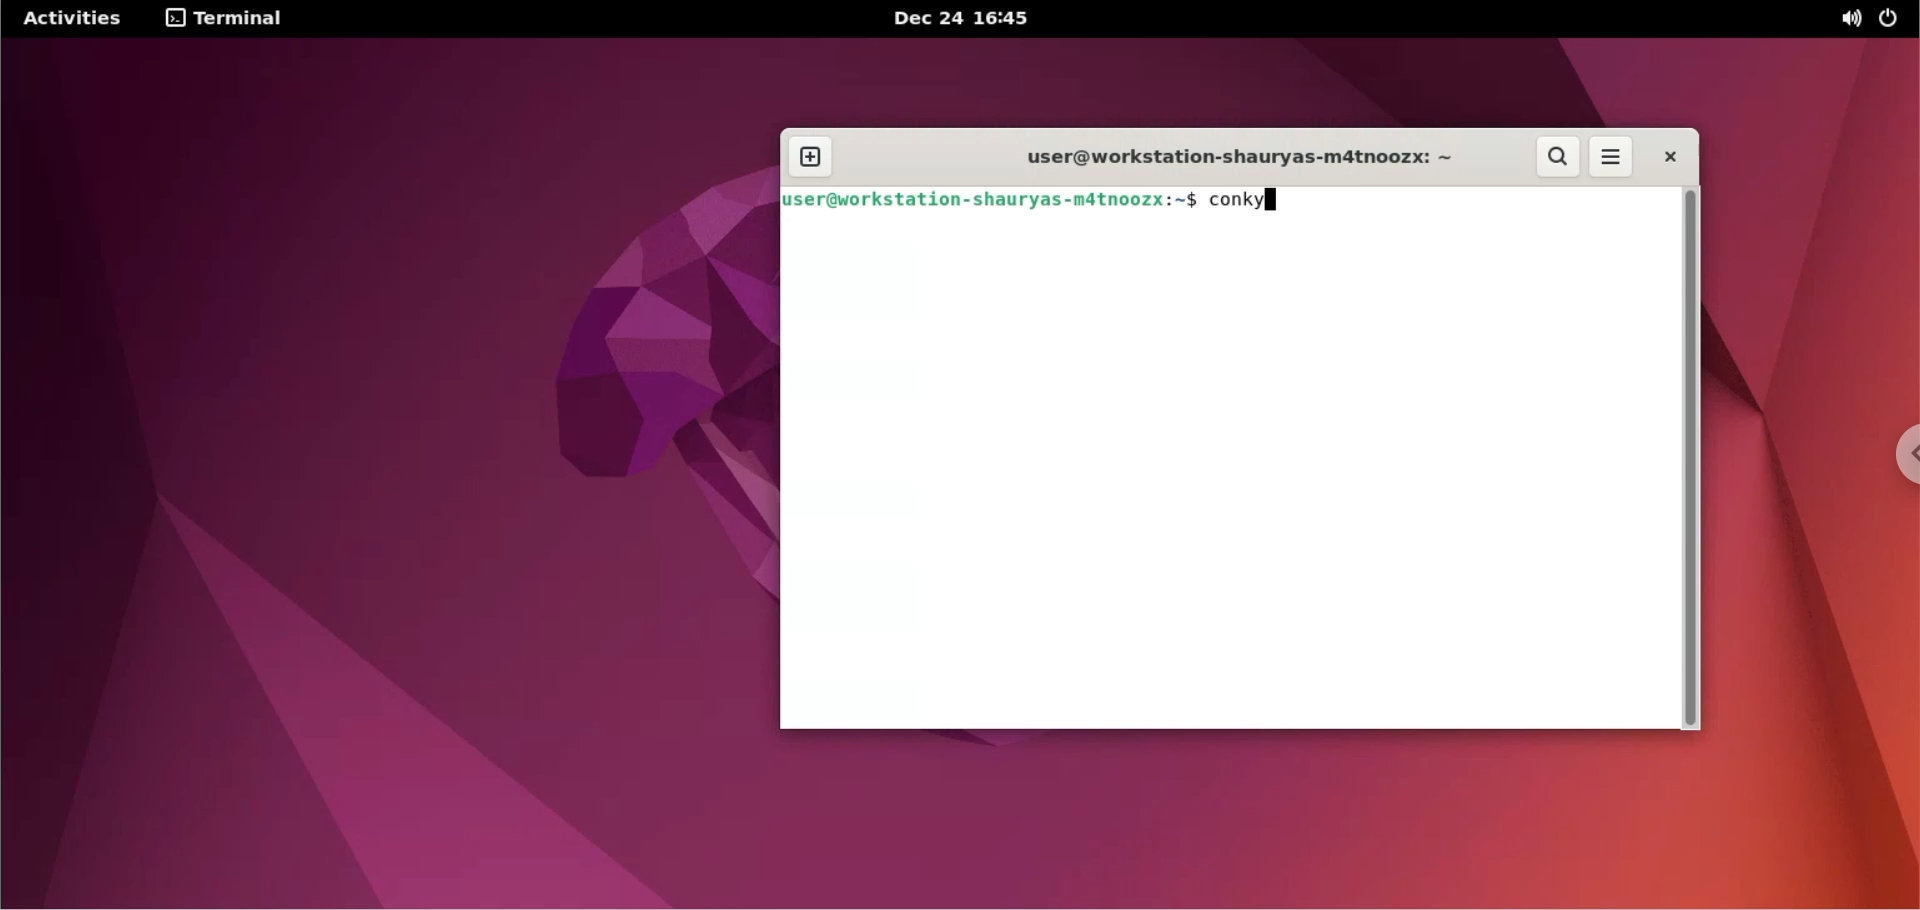 Image resolution: width=1920 pixels, height=910 pixels. What do you see at coordinates (223, 21) in the screenshot?
I see `terminal options` at bounding box center [223, 21].